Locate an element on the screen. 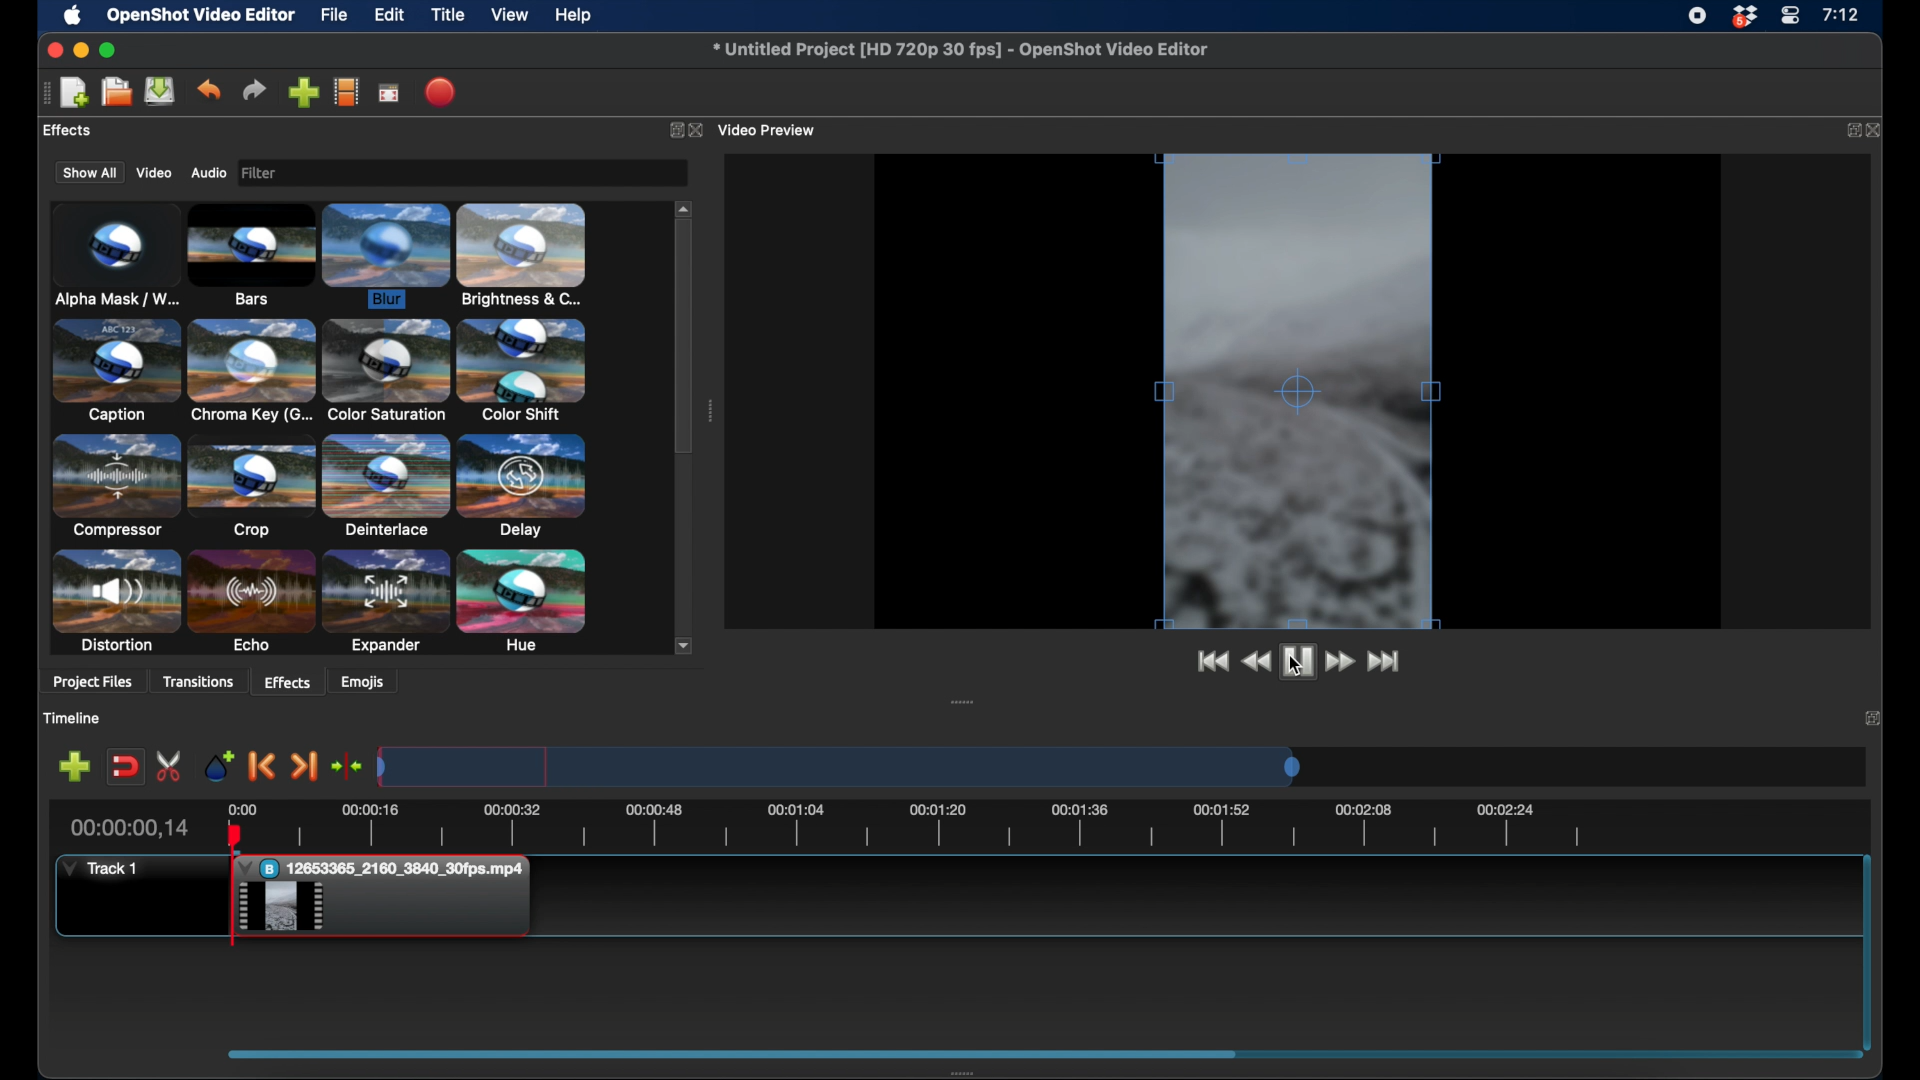 Image resolution: width=1920 pixels, height=1080 pixels. close is located at coordinates (1879, 131).